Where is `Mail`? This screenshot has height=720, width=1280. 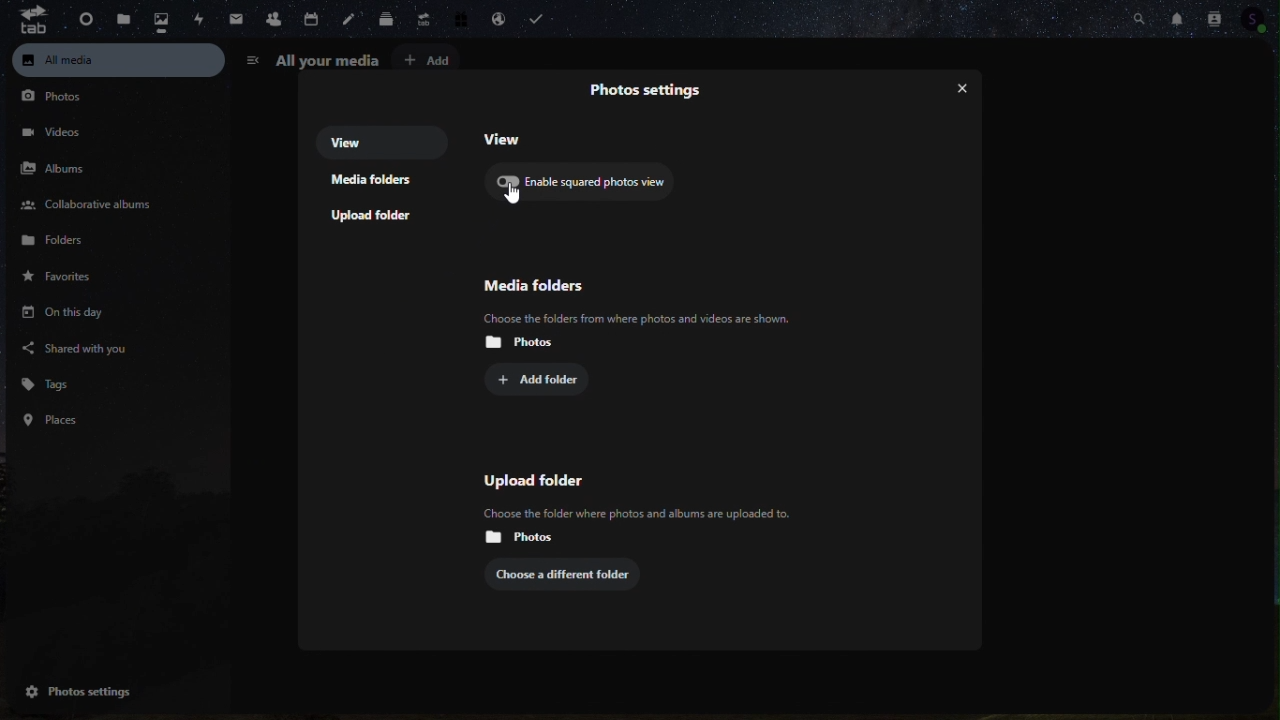 Mail is located at coordinates (233, 19).